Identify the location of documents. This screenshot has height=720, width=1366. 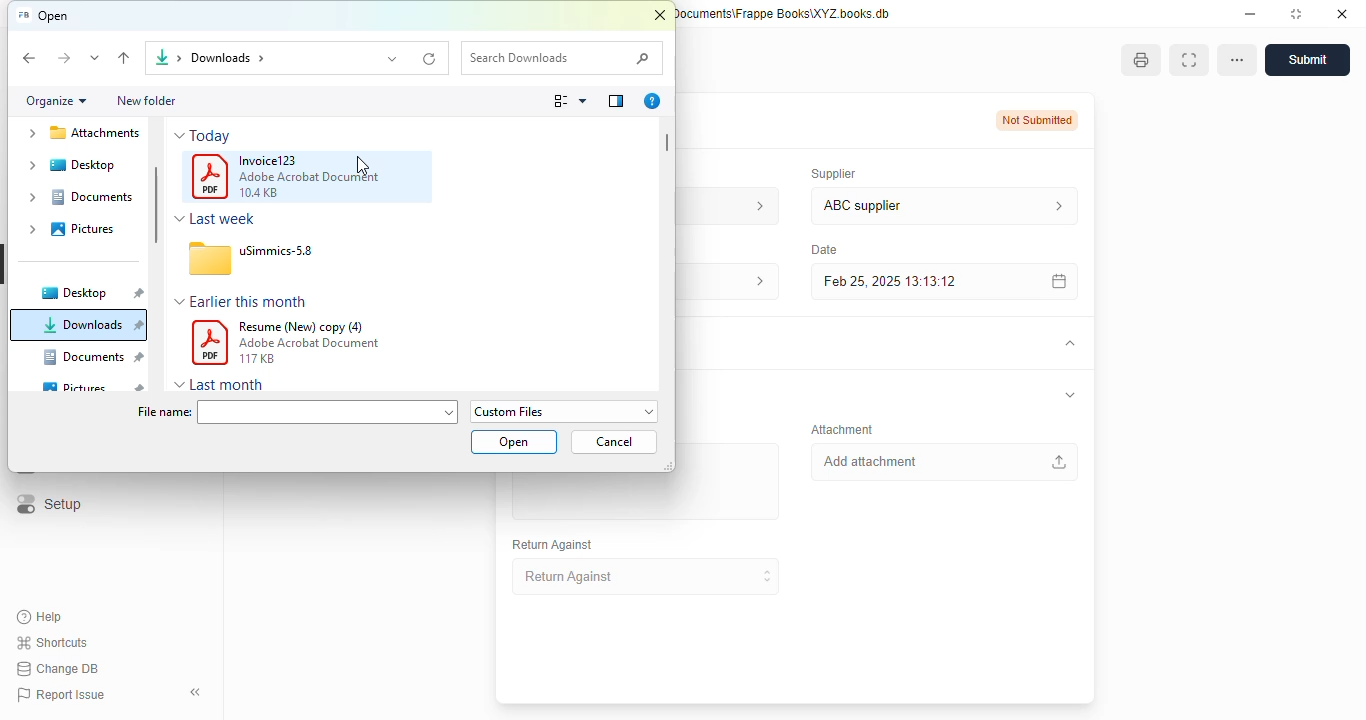
(93, 356).